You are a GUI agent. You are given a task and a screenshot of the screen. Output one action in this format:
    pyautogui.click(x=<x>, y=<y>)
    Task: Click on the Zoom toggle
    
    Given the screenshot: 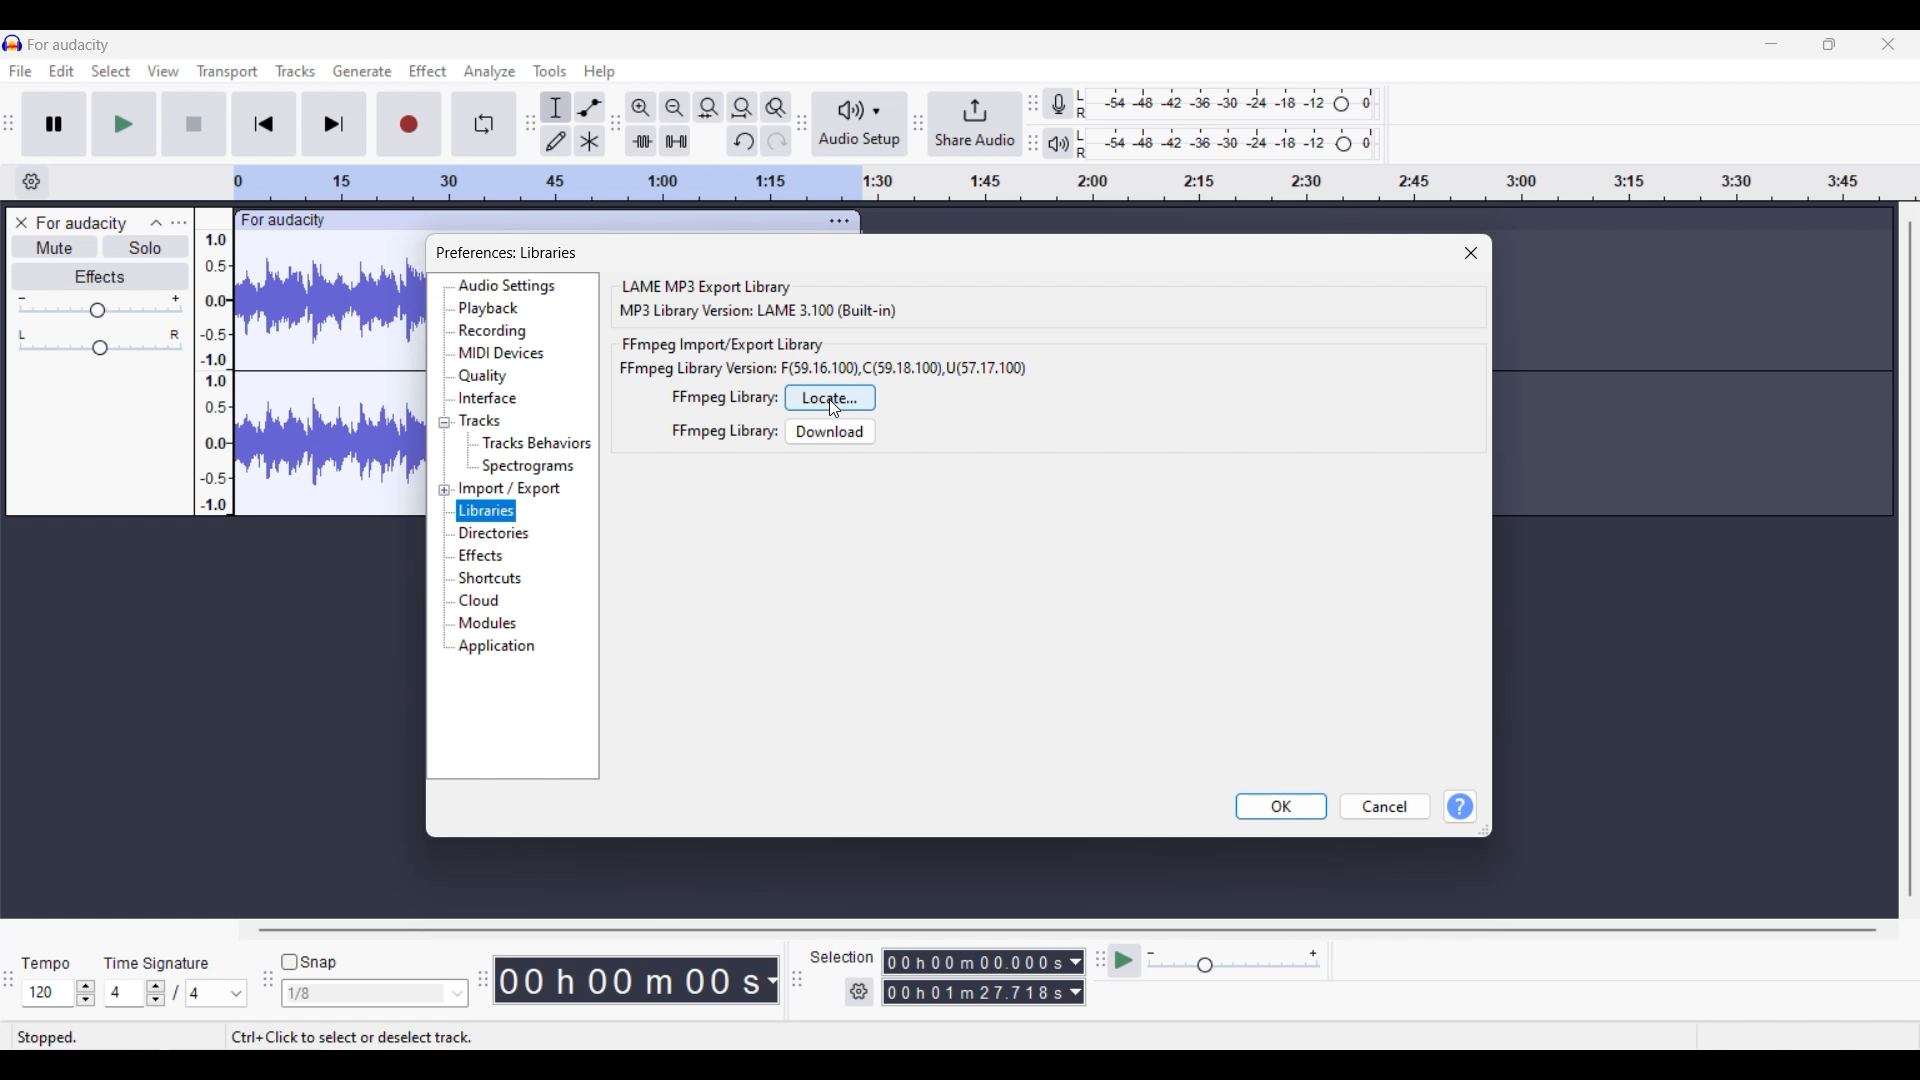 What is the action you would take?
    pyautogui.click(x=775, y=108)
    